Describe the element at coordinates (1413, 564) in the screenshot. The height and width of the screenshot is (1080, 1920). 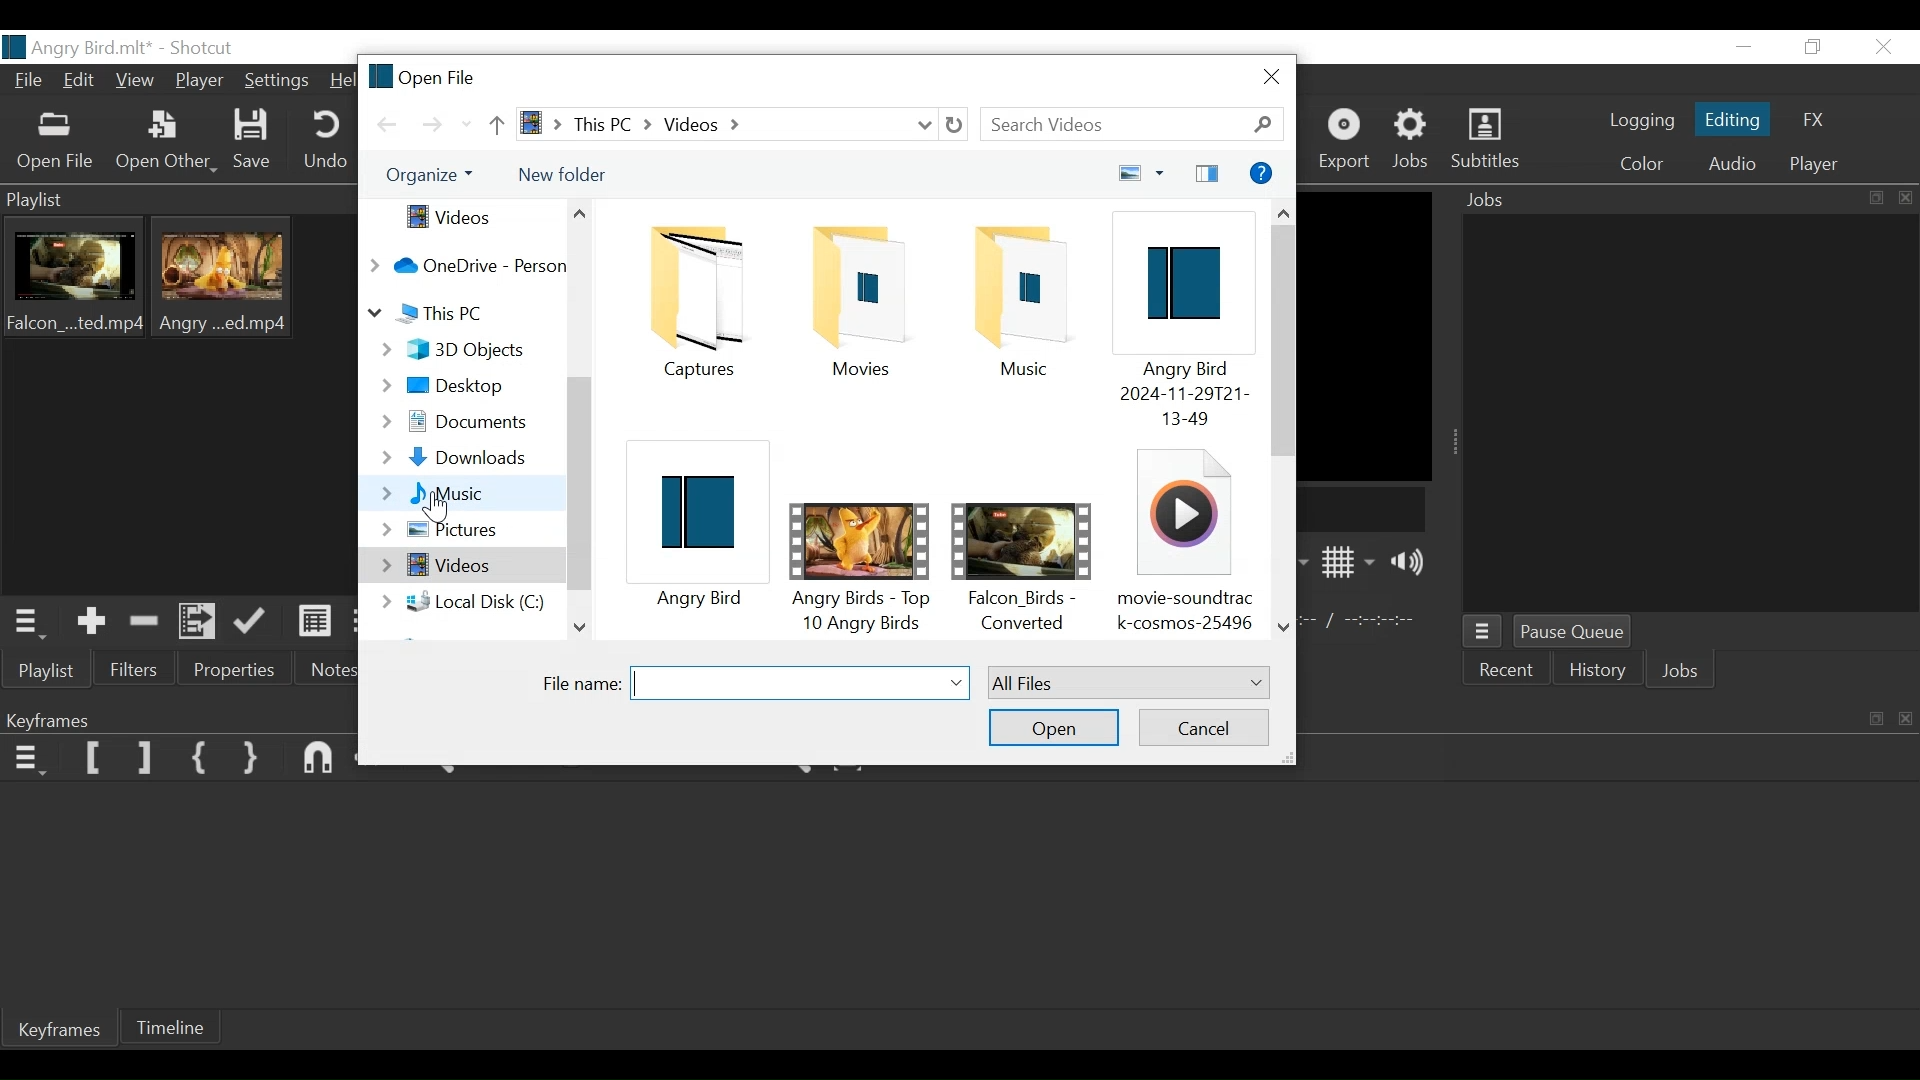
I see `Show Volume control` at that location.